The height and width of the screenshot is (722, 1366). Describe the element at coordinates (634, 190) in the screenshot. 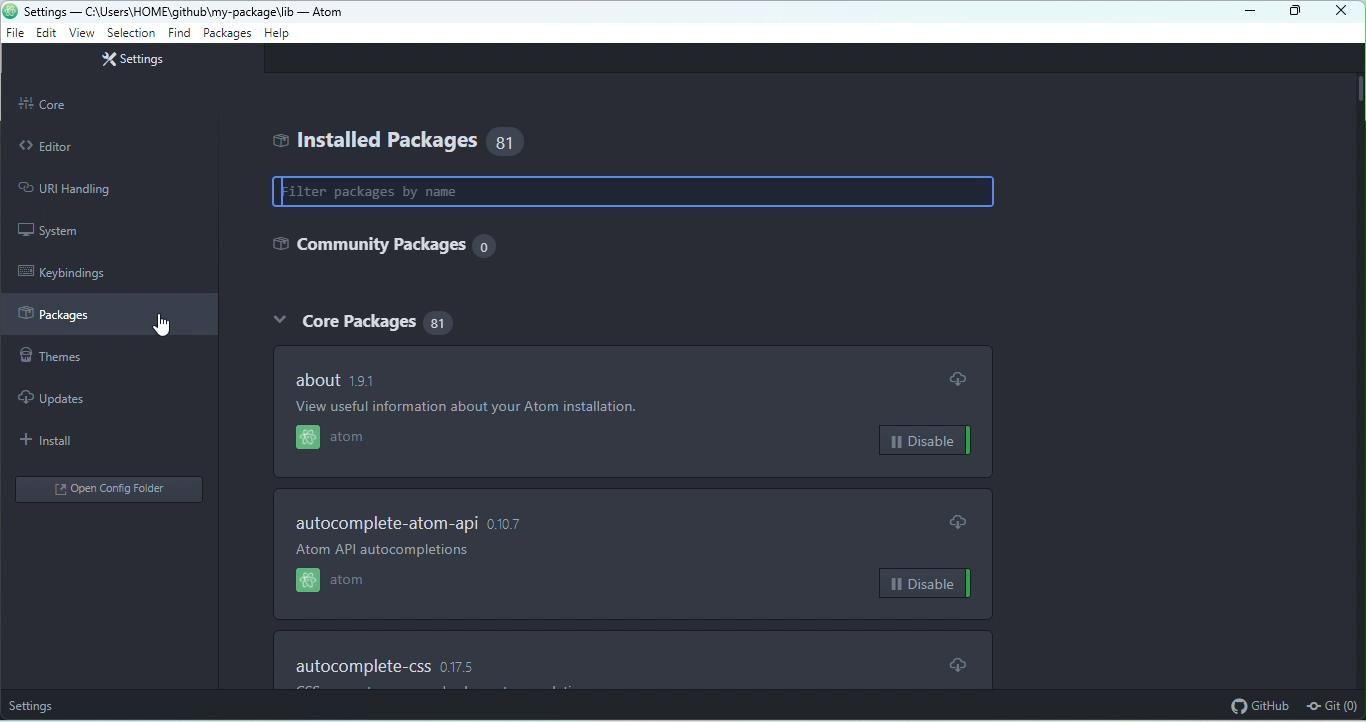

I see `filter packages by name` at that location.